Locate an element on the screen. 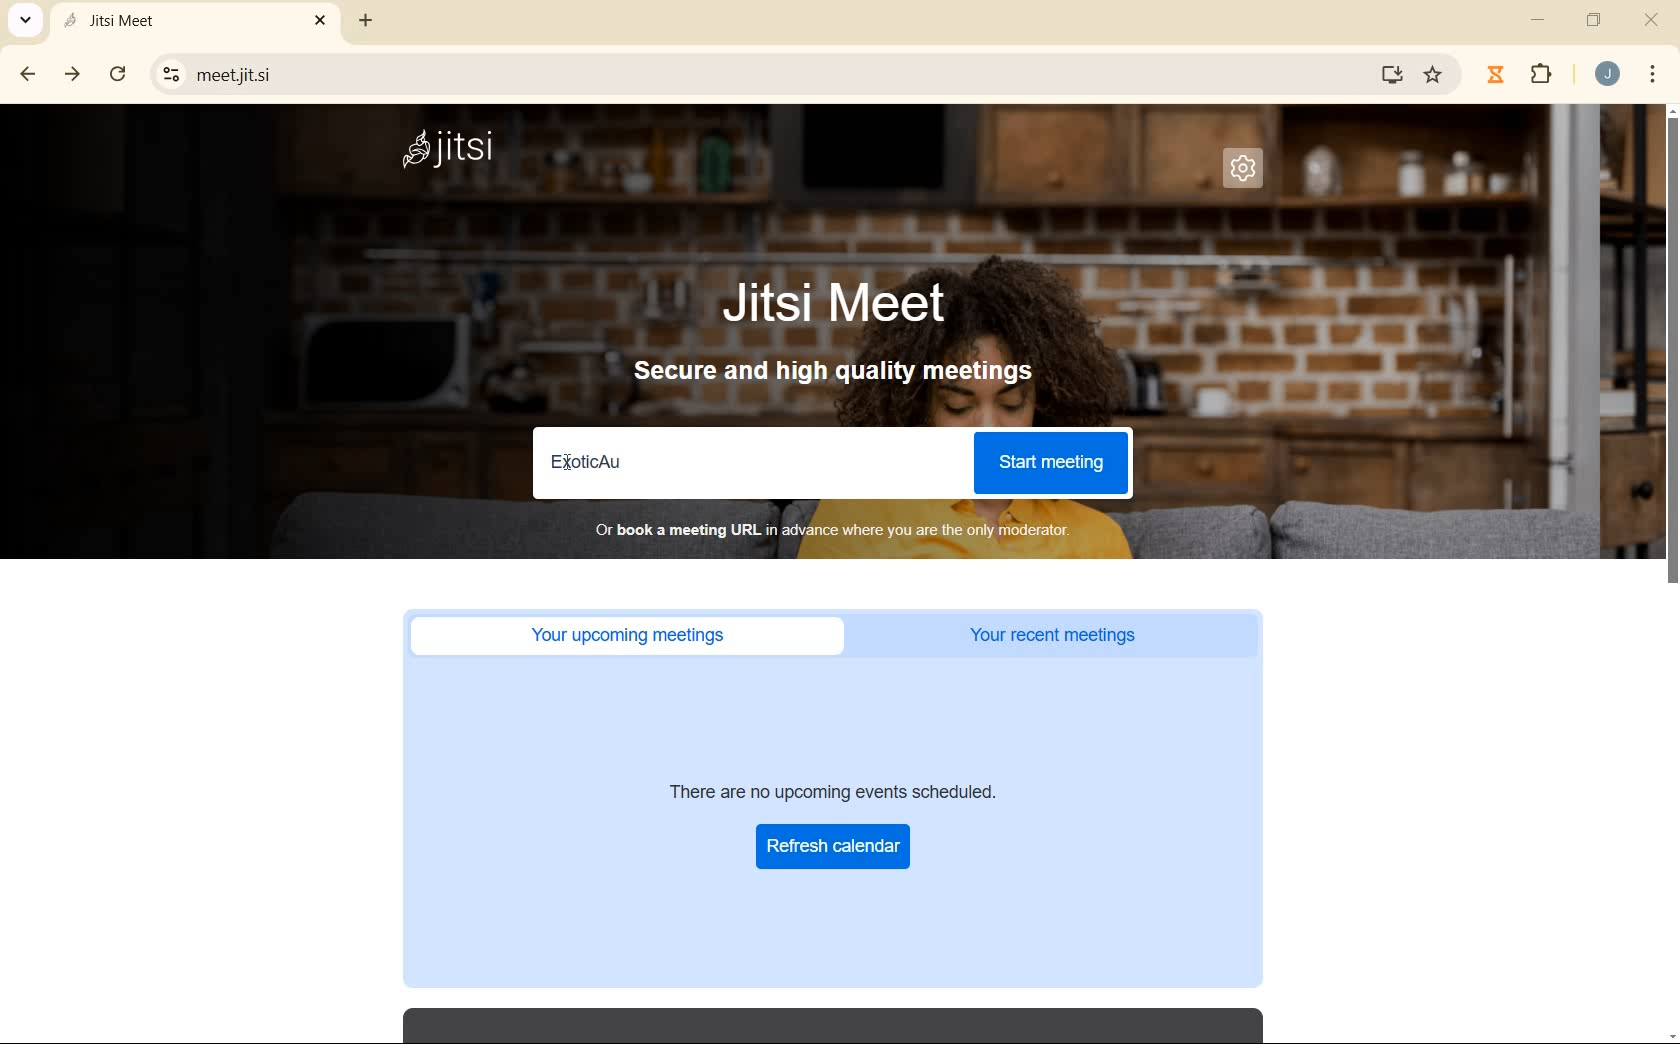 This screenshot has height=1044, width=1680. back is located at coordinates (29, 75).